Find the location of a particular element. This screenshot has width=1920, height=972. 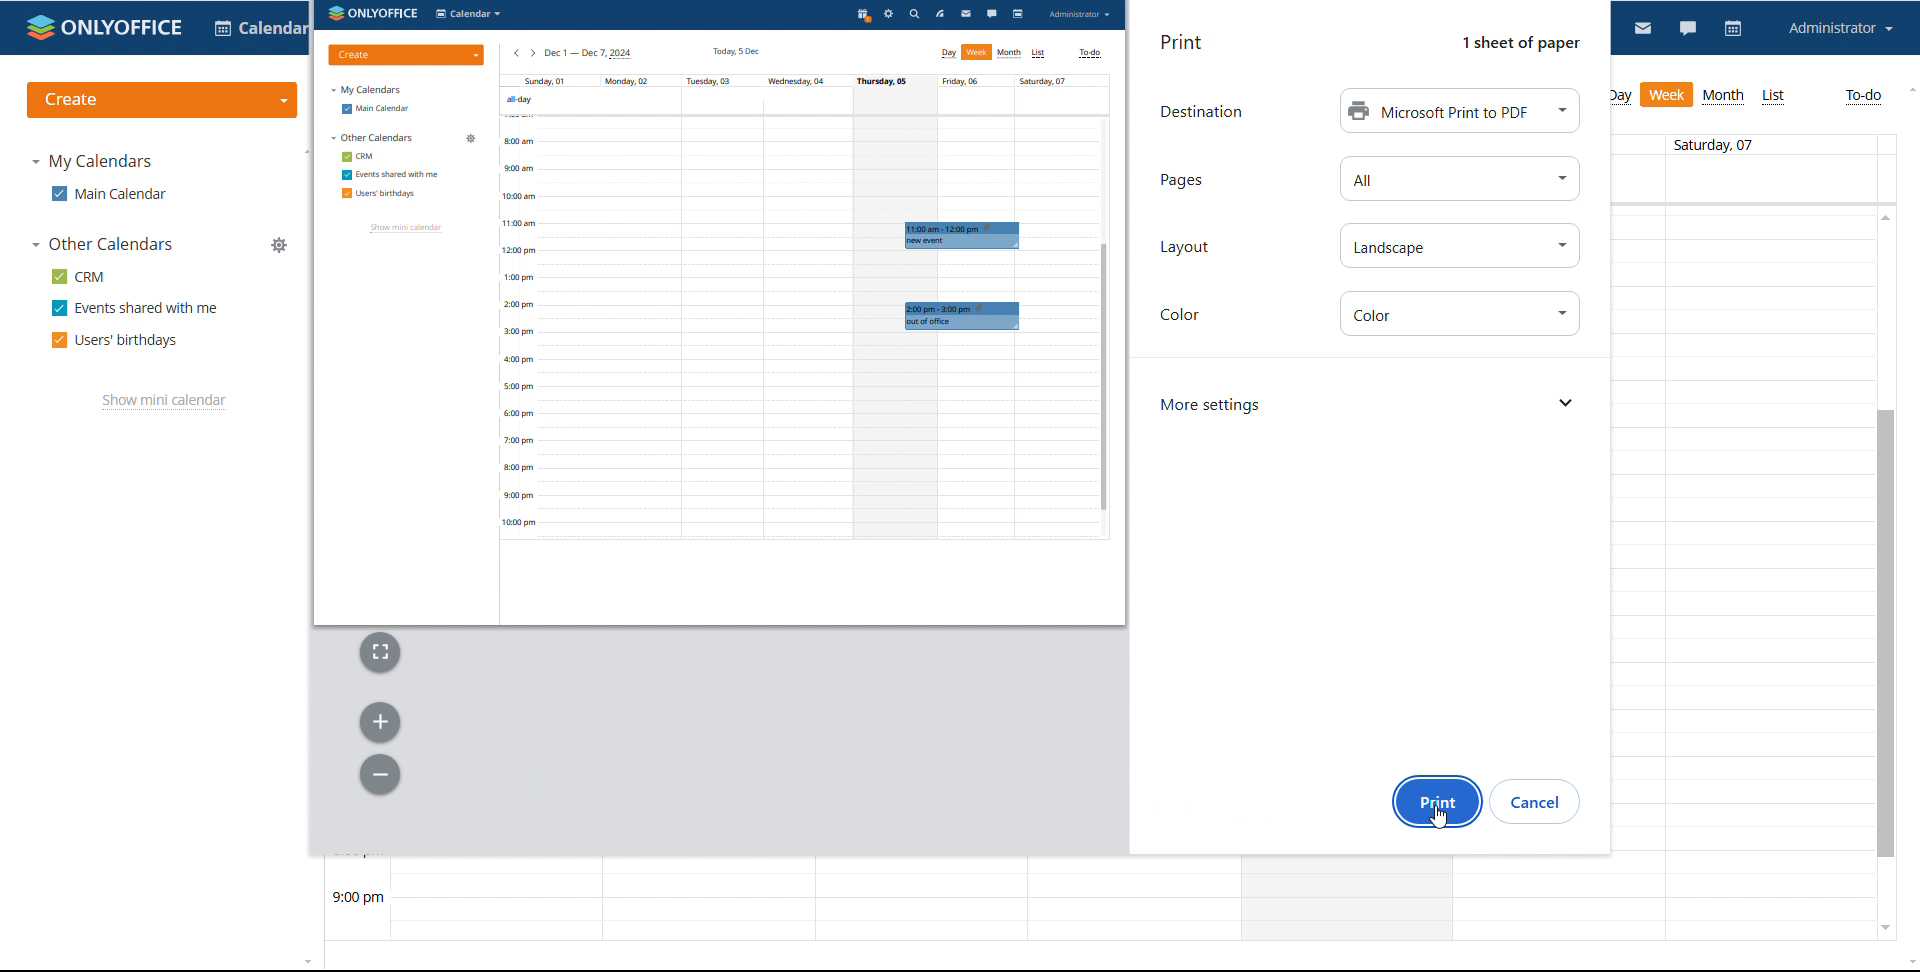

week view is located at coordinates (1668, 95).